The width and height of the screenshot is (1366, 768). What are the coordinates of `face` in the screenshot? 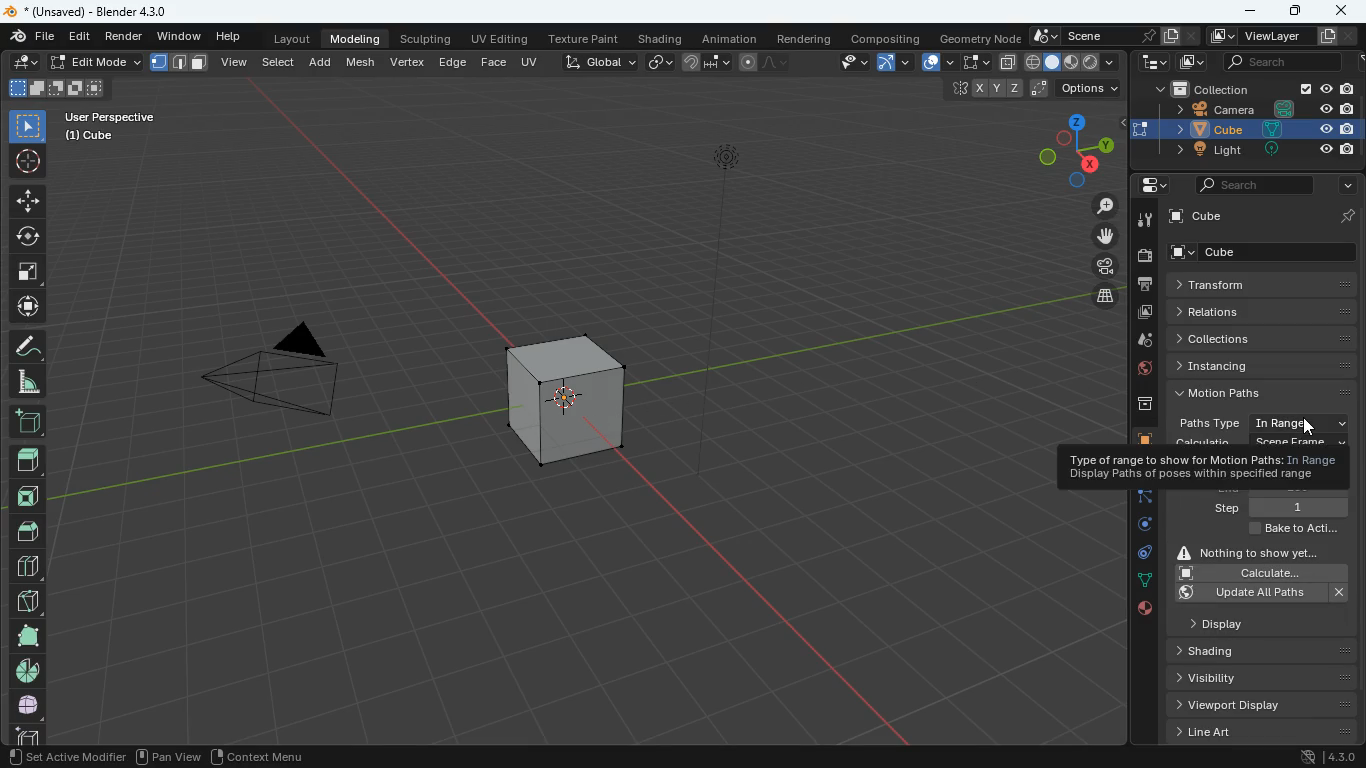 It's located at (495, 63).